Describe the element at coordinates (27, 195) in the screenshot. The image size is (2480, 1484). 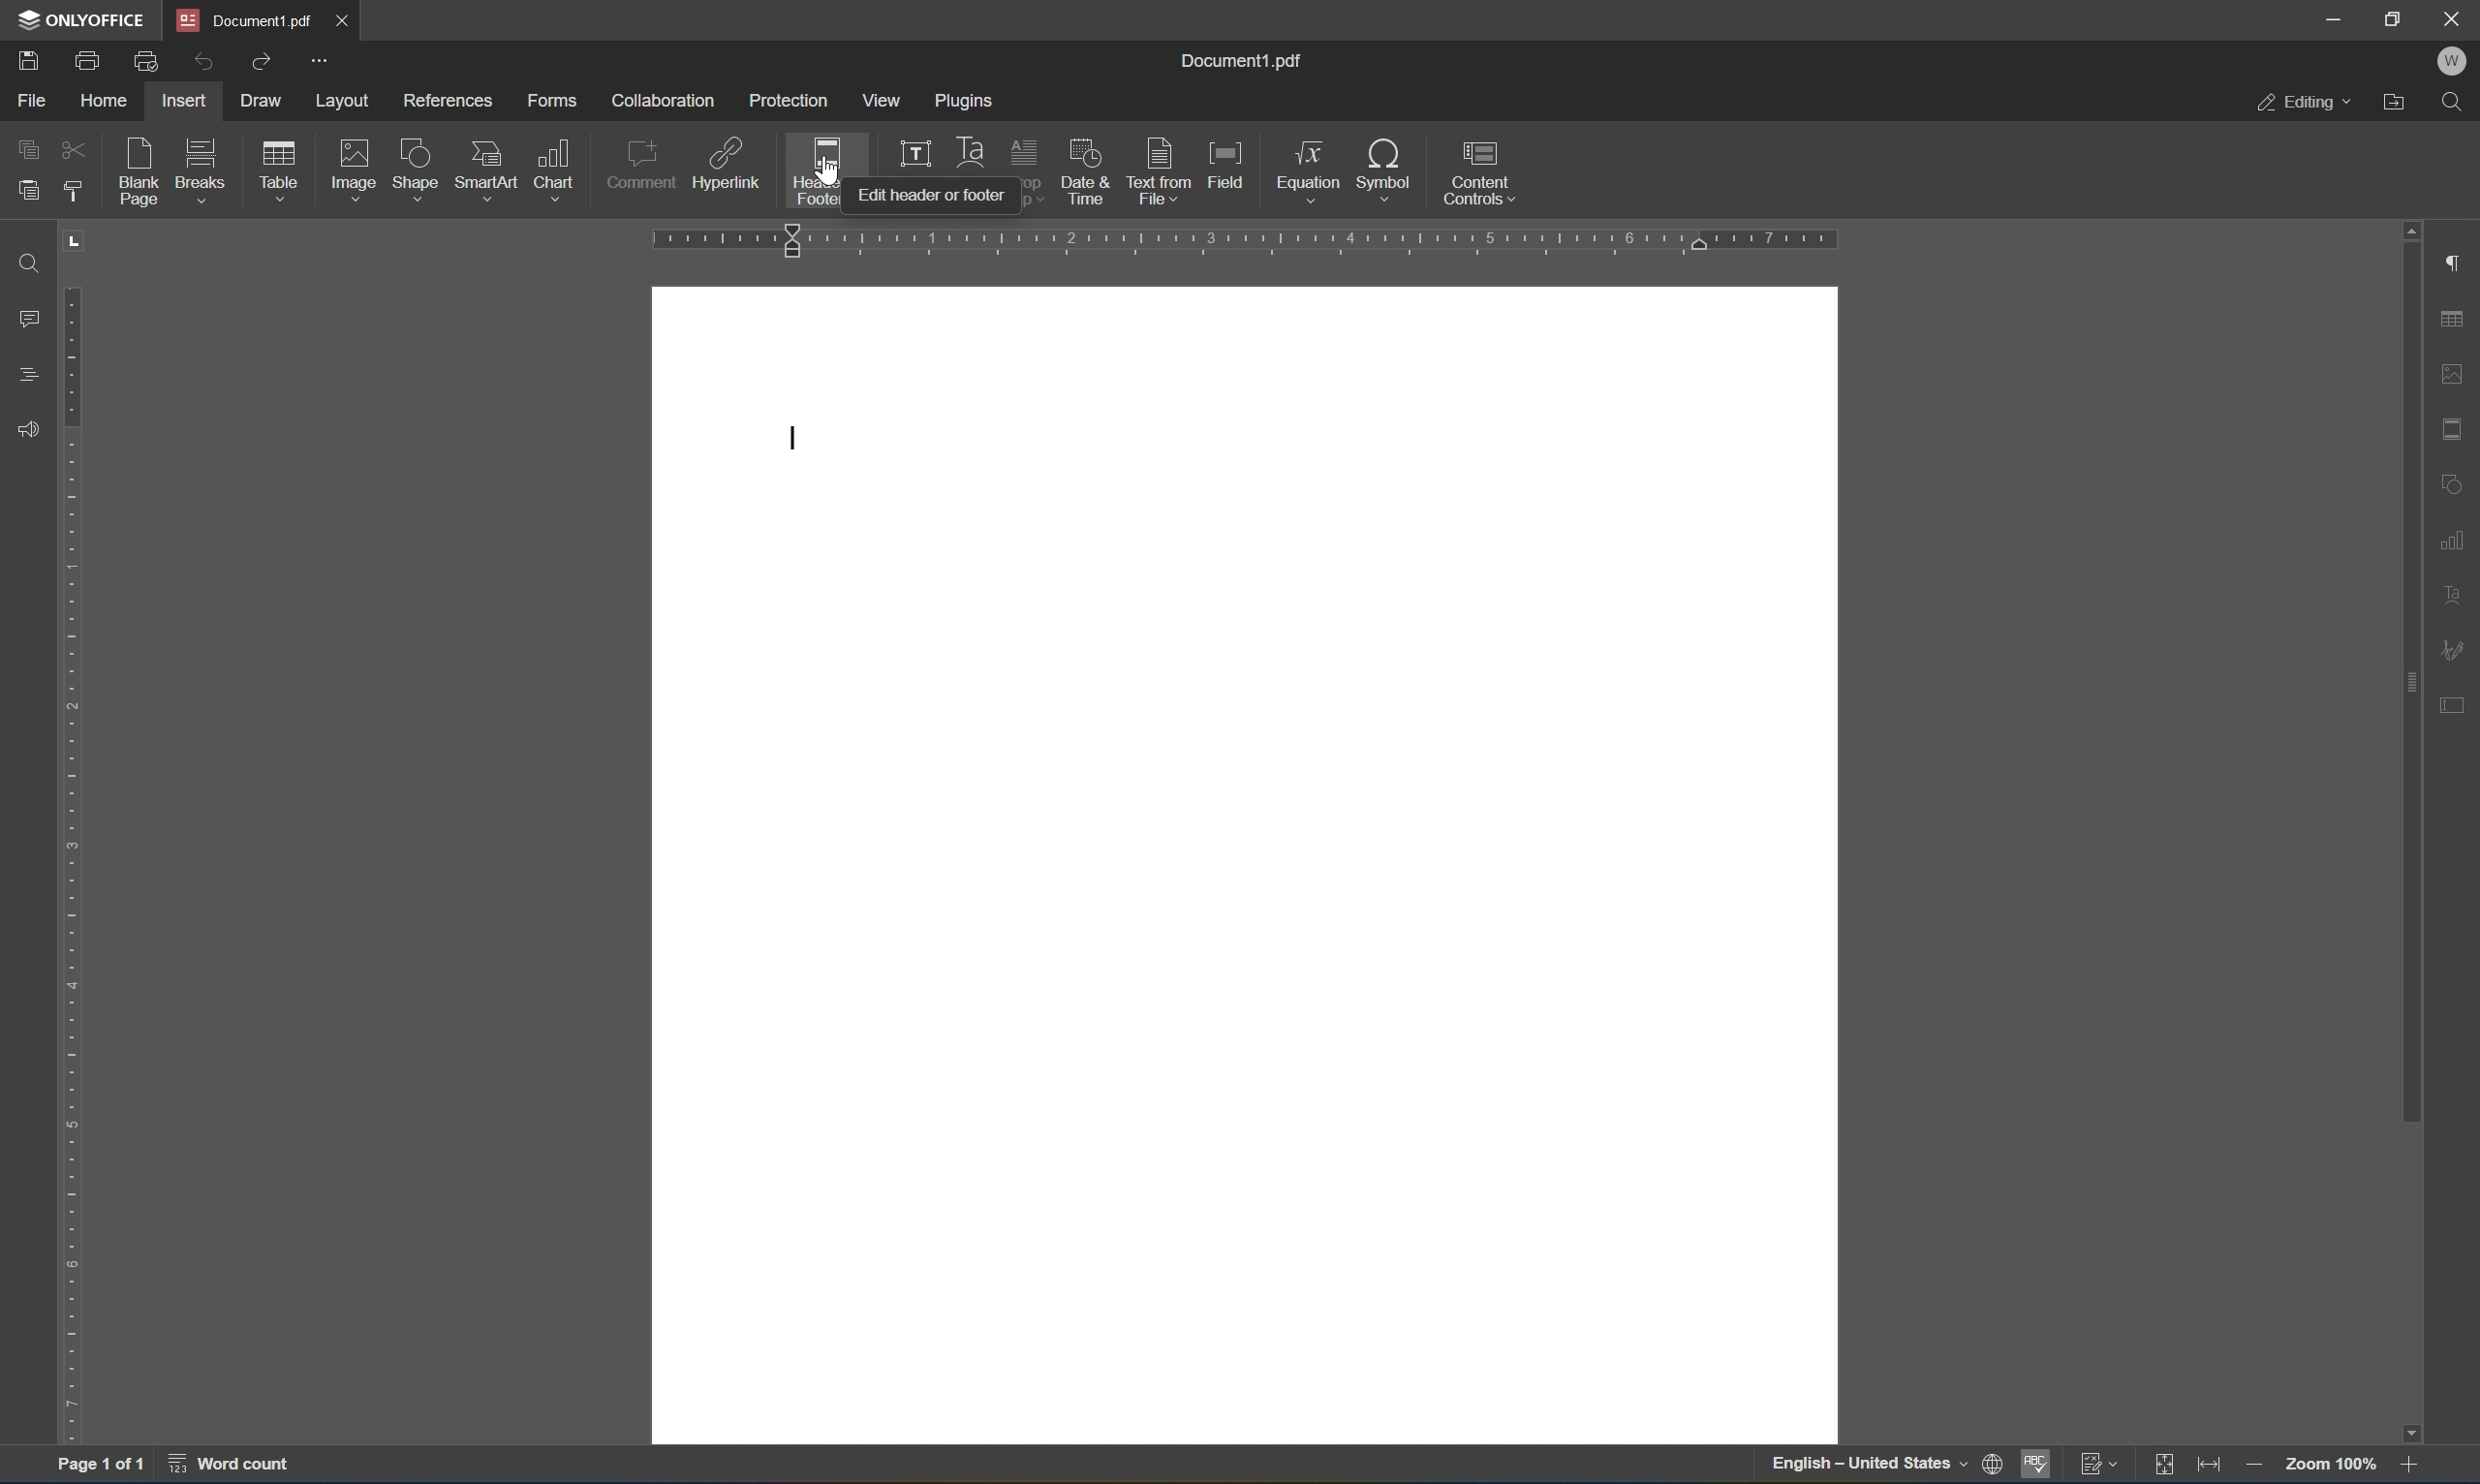
I see `paste` at that location.